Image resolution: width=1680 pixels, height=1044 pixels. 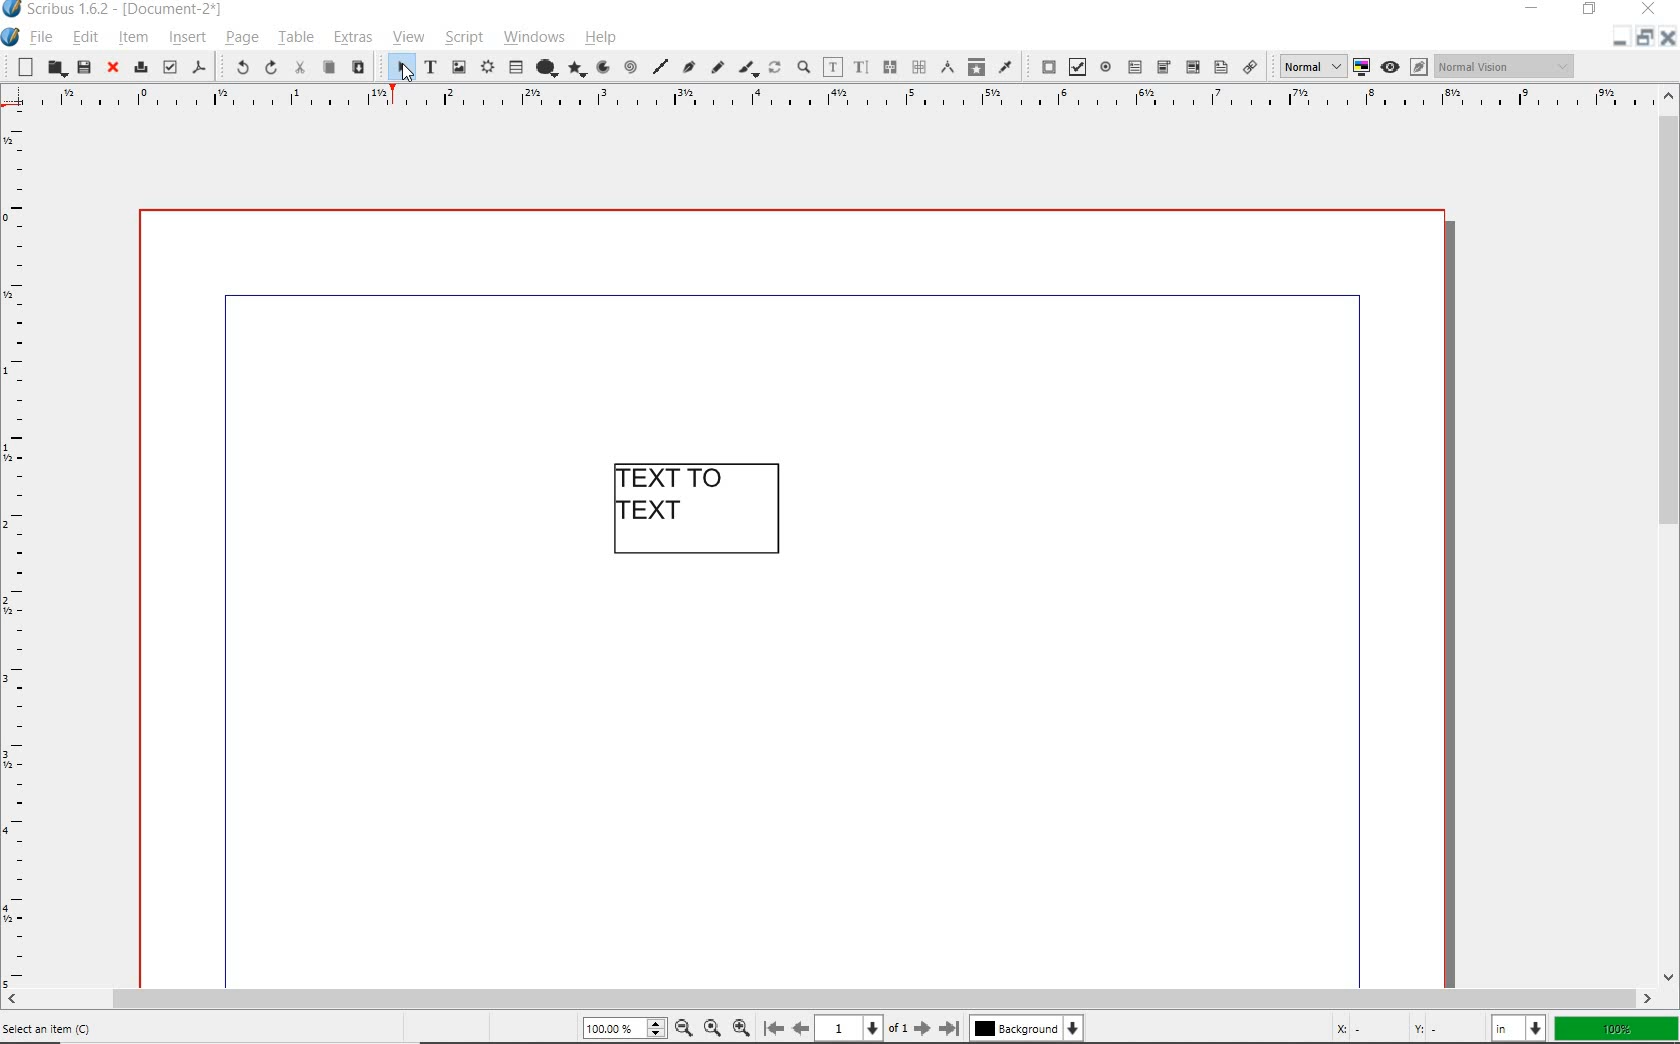 I want to click on scrollbar, so click(x=1670, y=535).